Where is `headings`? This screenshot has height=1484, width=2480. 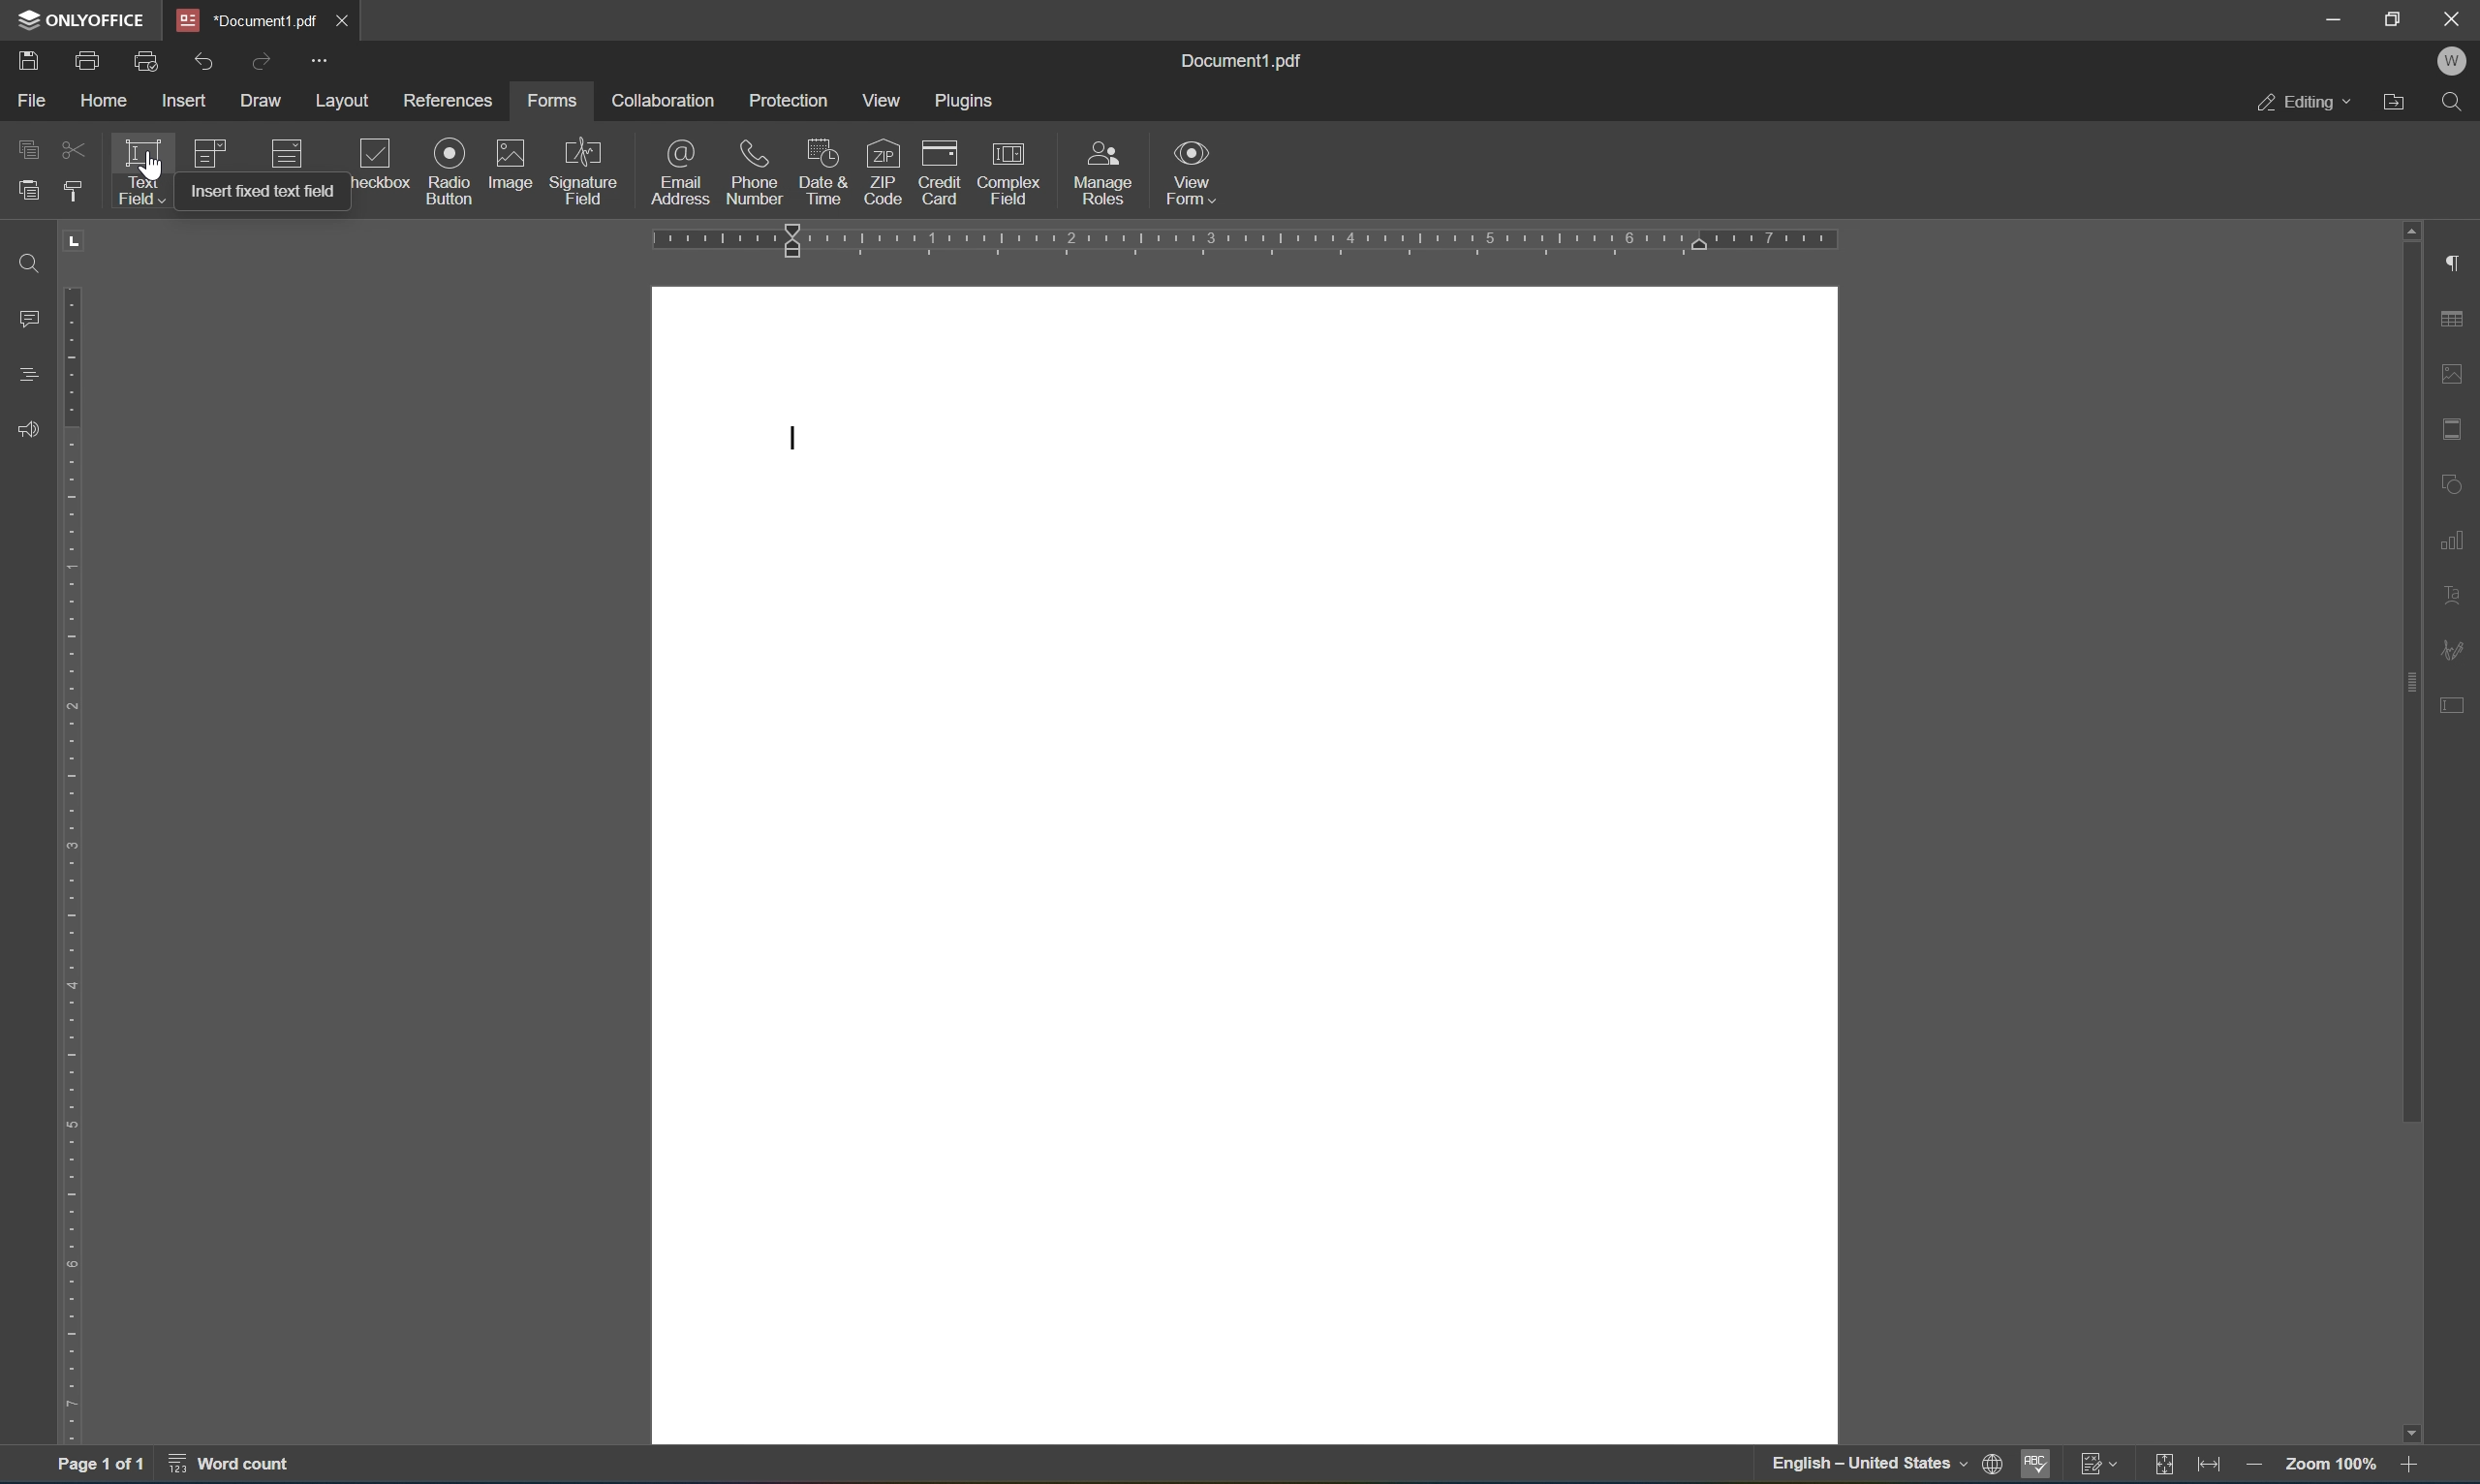
headings is located at coordinates (31, 372).